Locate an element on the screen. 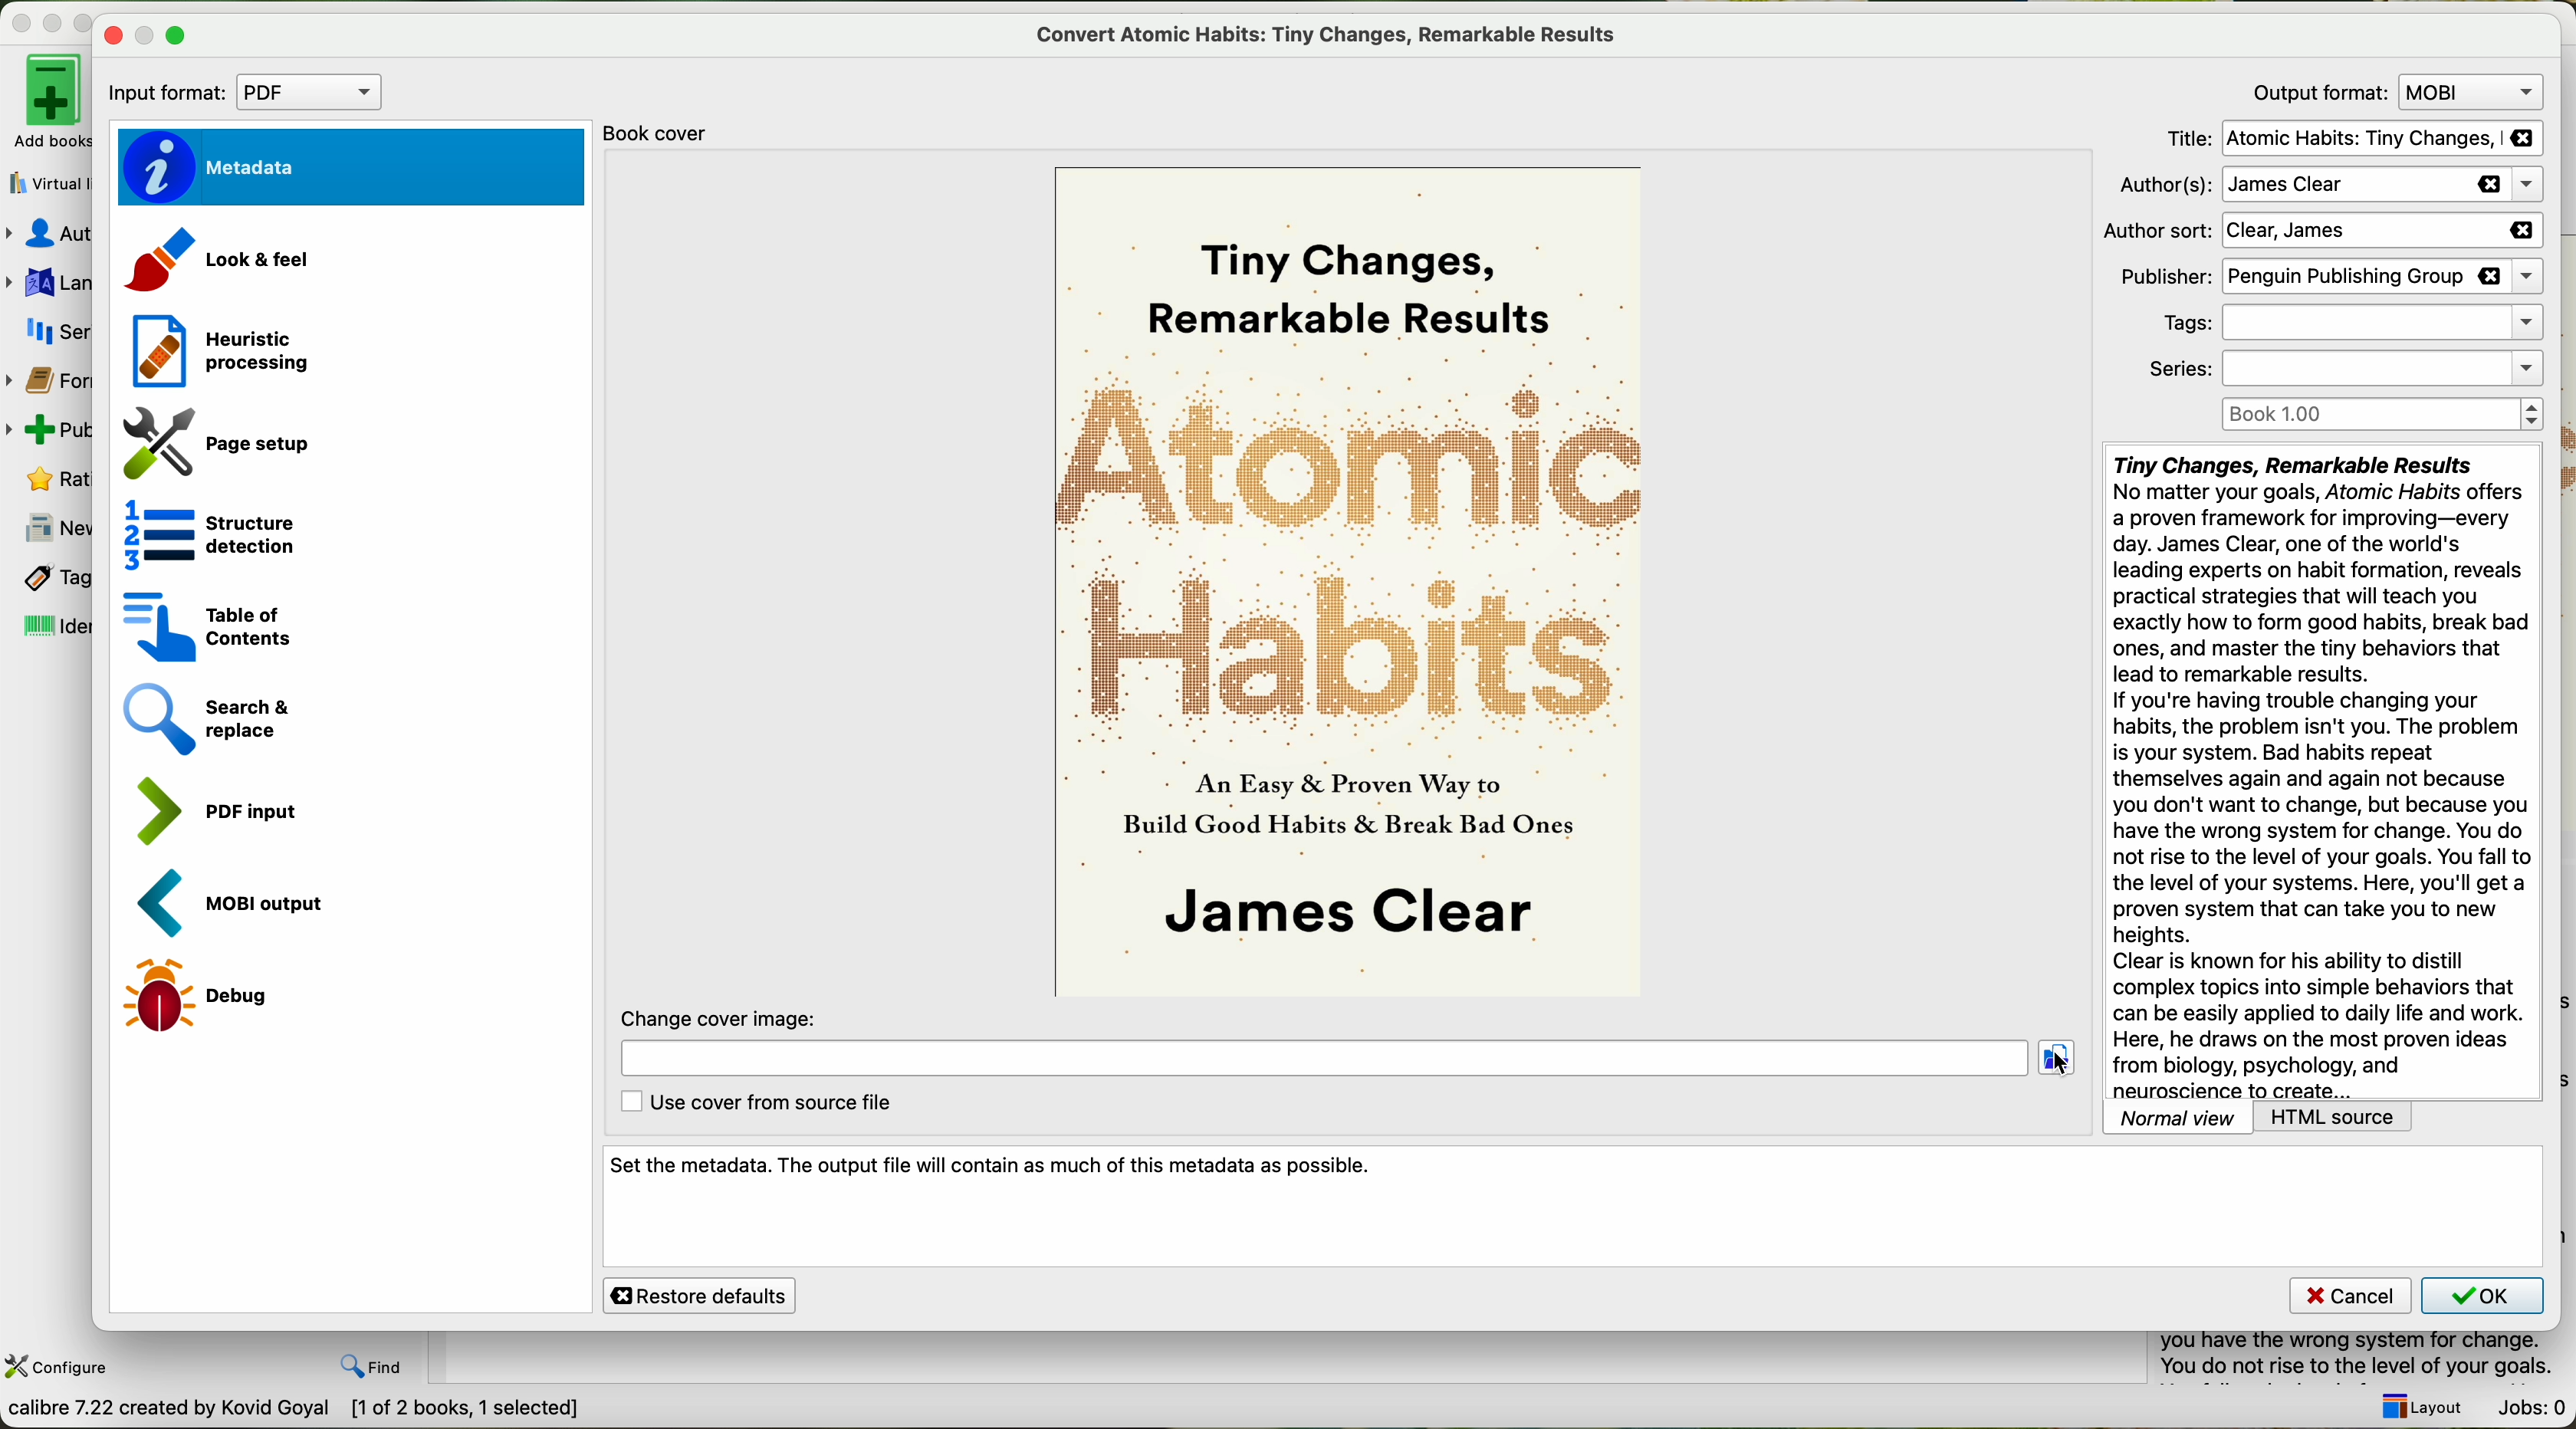  cancel button is located at coordinates (2349, 1296).